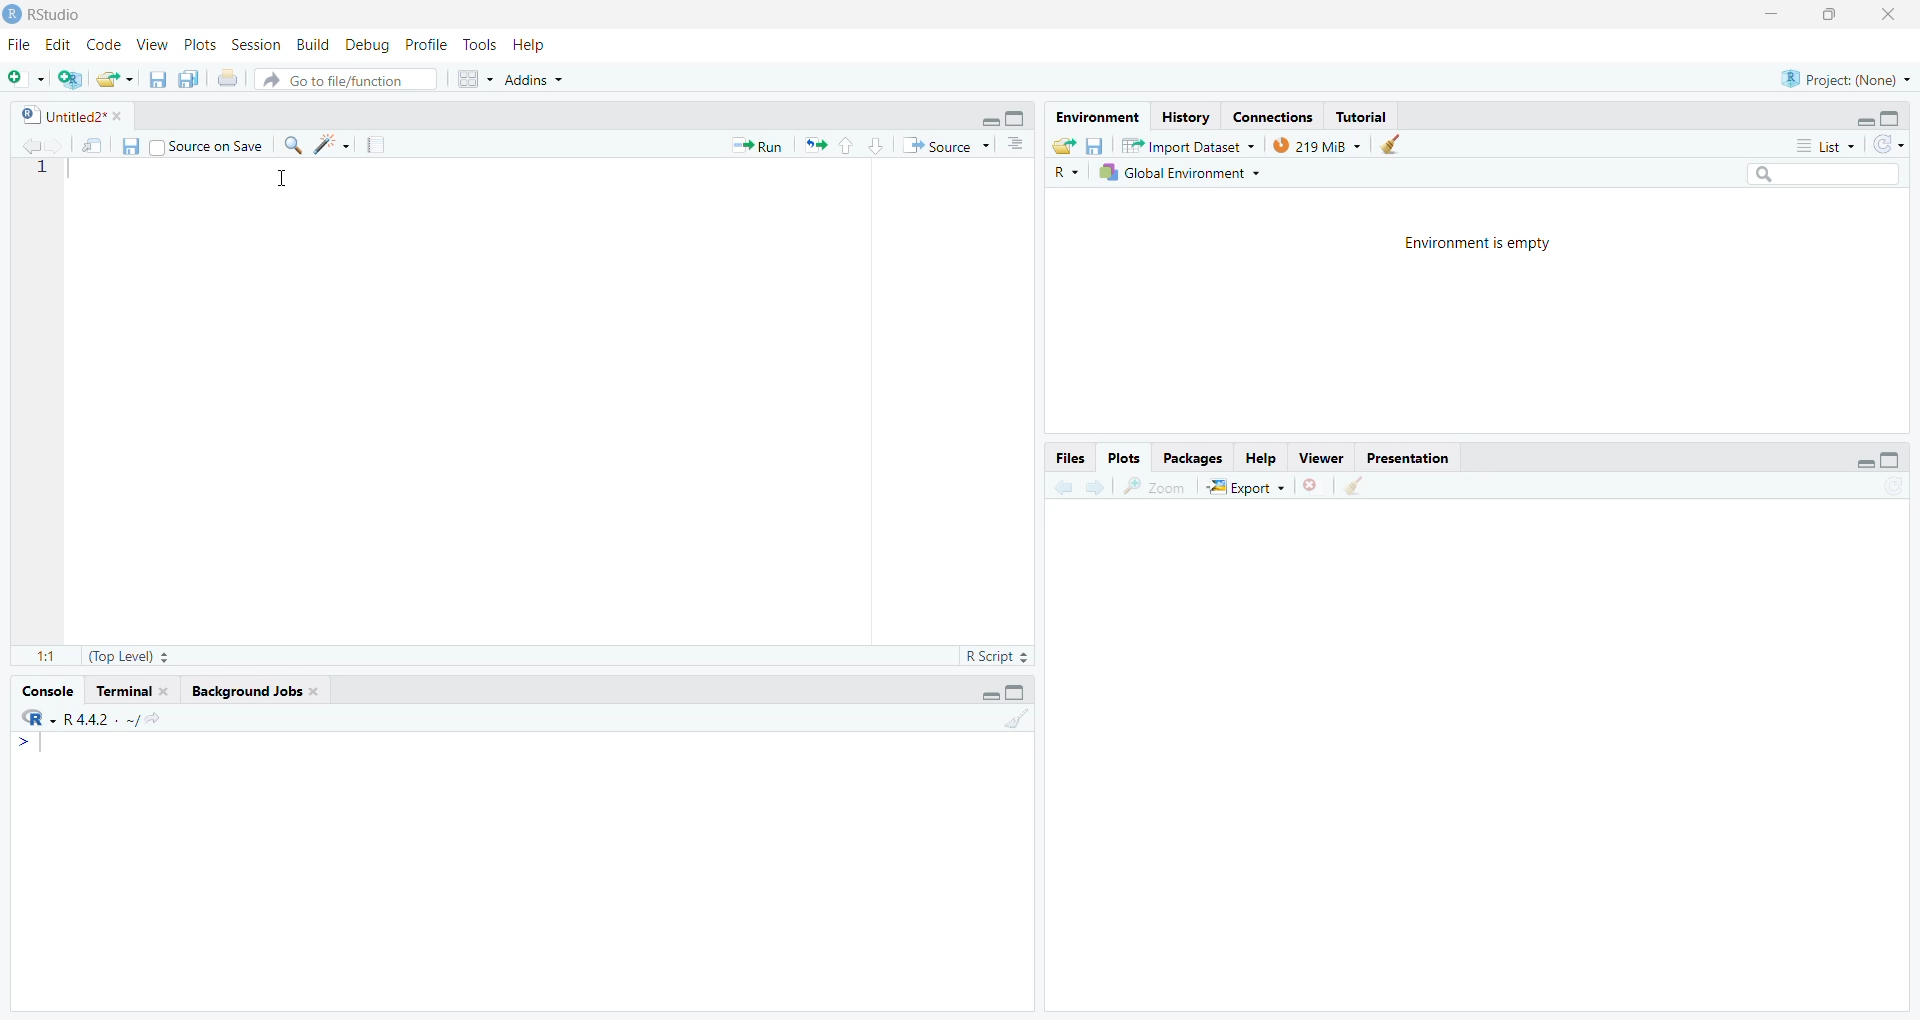 This screenshot has height=1020, width=1920. I want to click on Save, so click(1096, 145).